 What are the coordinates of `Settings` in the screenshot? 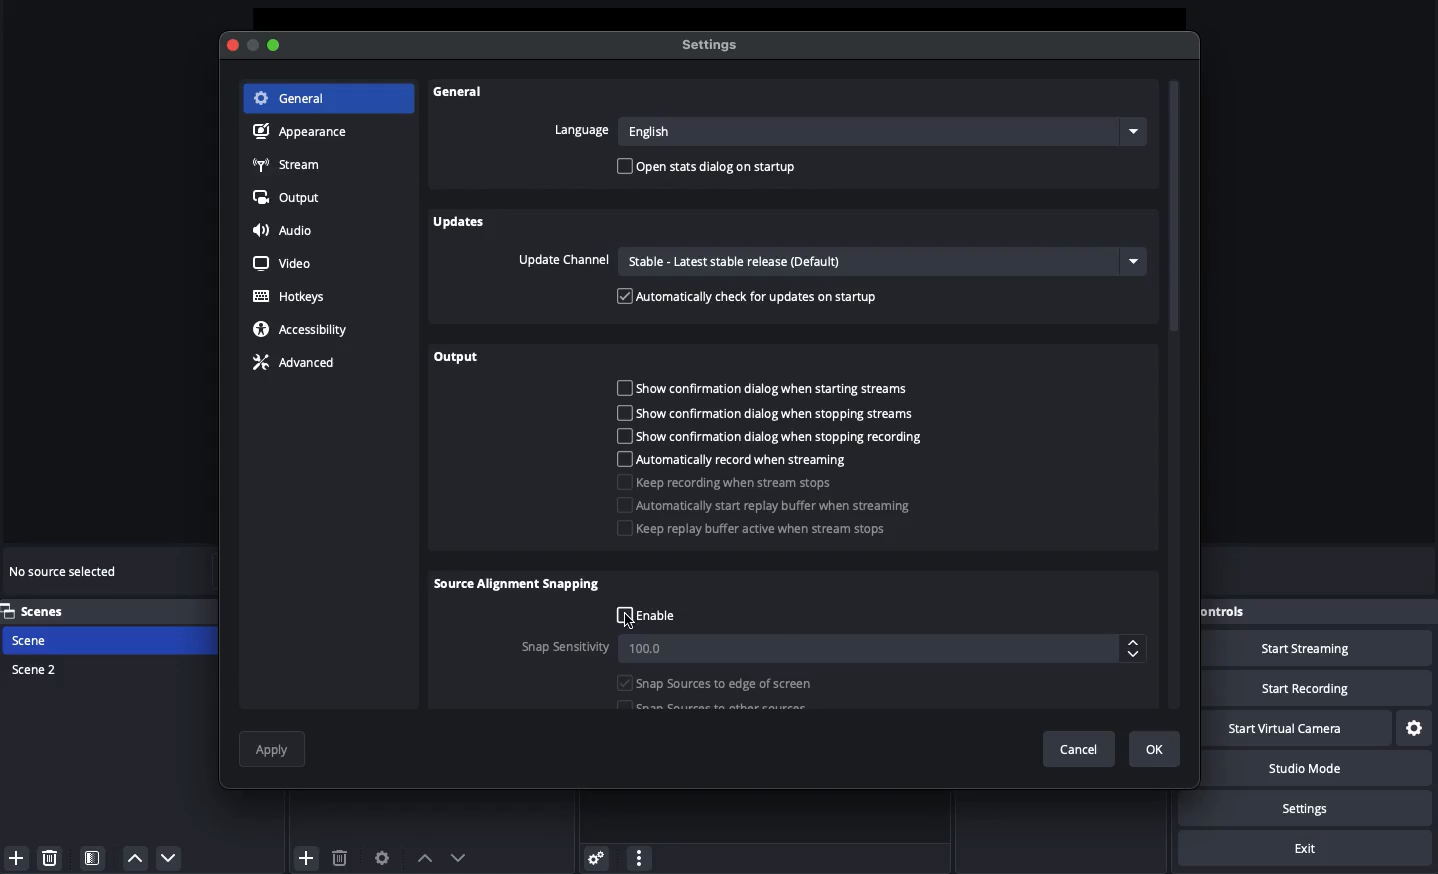 It's located at (1416, 726).